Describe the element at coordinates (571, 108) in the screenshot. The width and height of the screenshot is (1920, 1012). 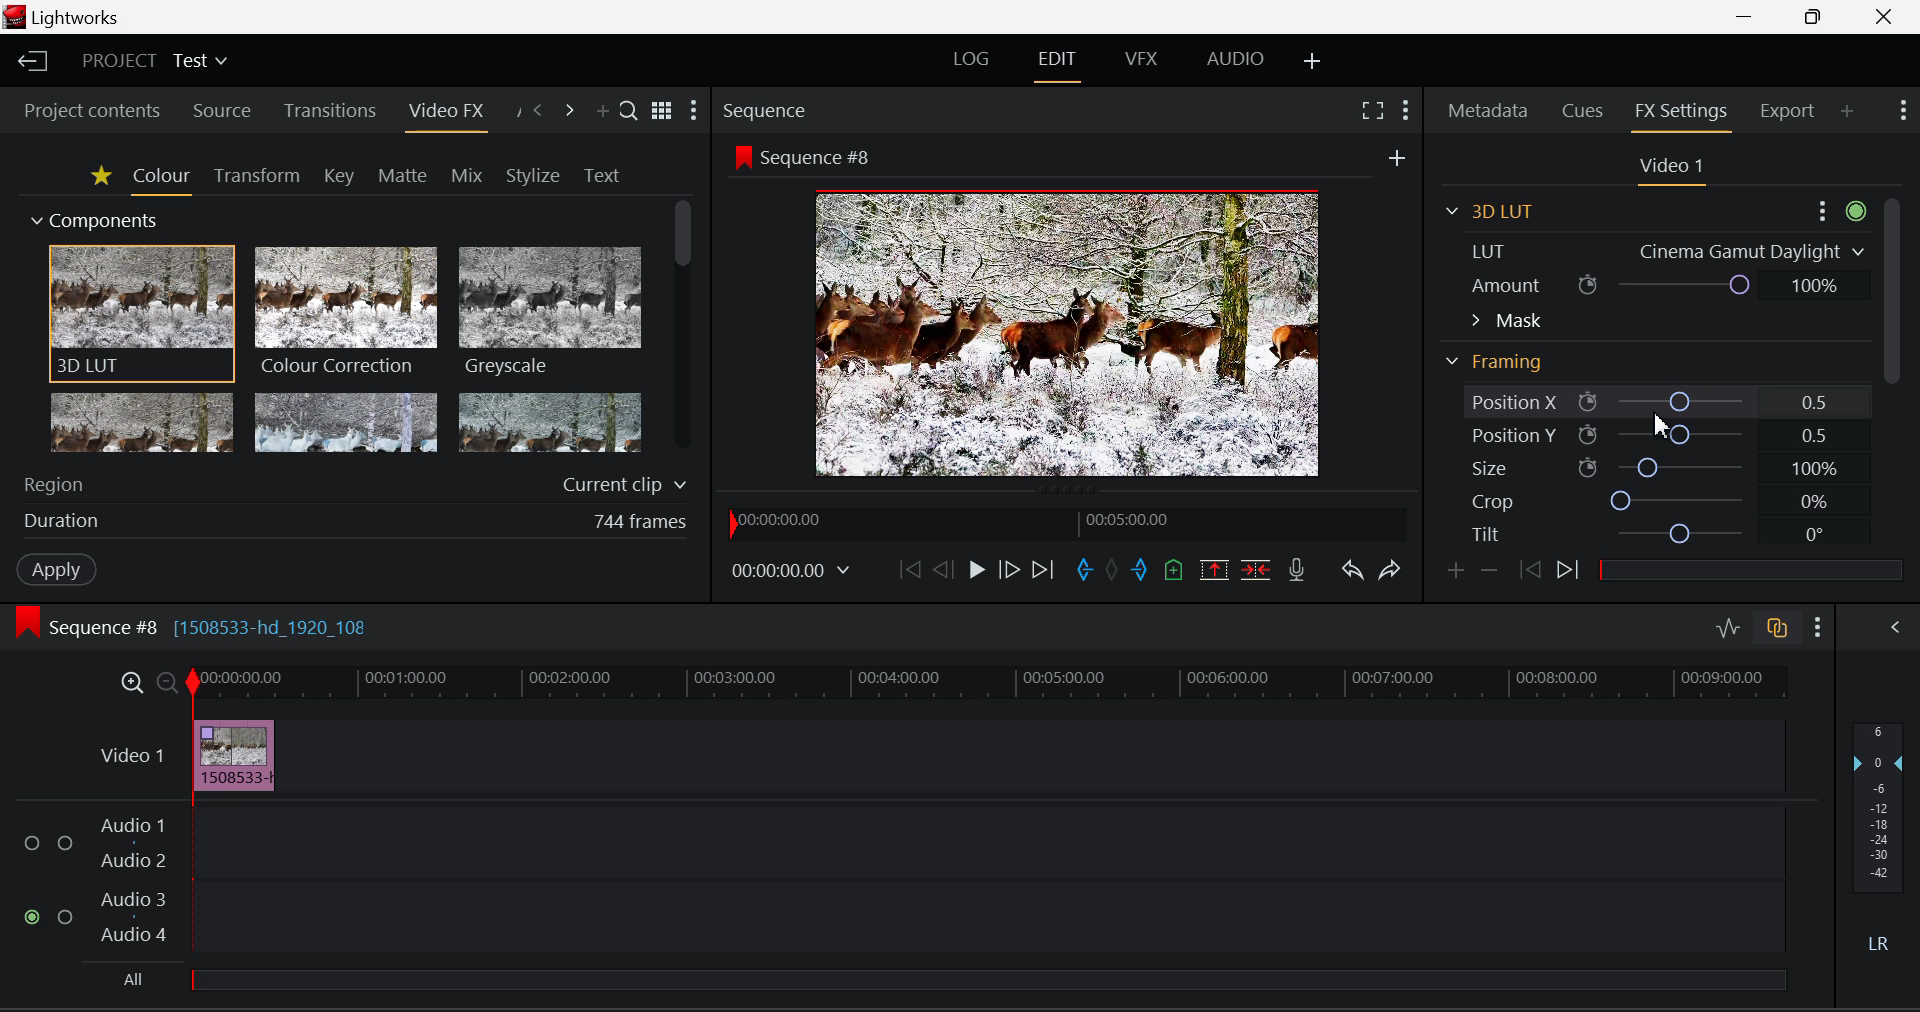
I see `Next Panel` at that location.